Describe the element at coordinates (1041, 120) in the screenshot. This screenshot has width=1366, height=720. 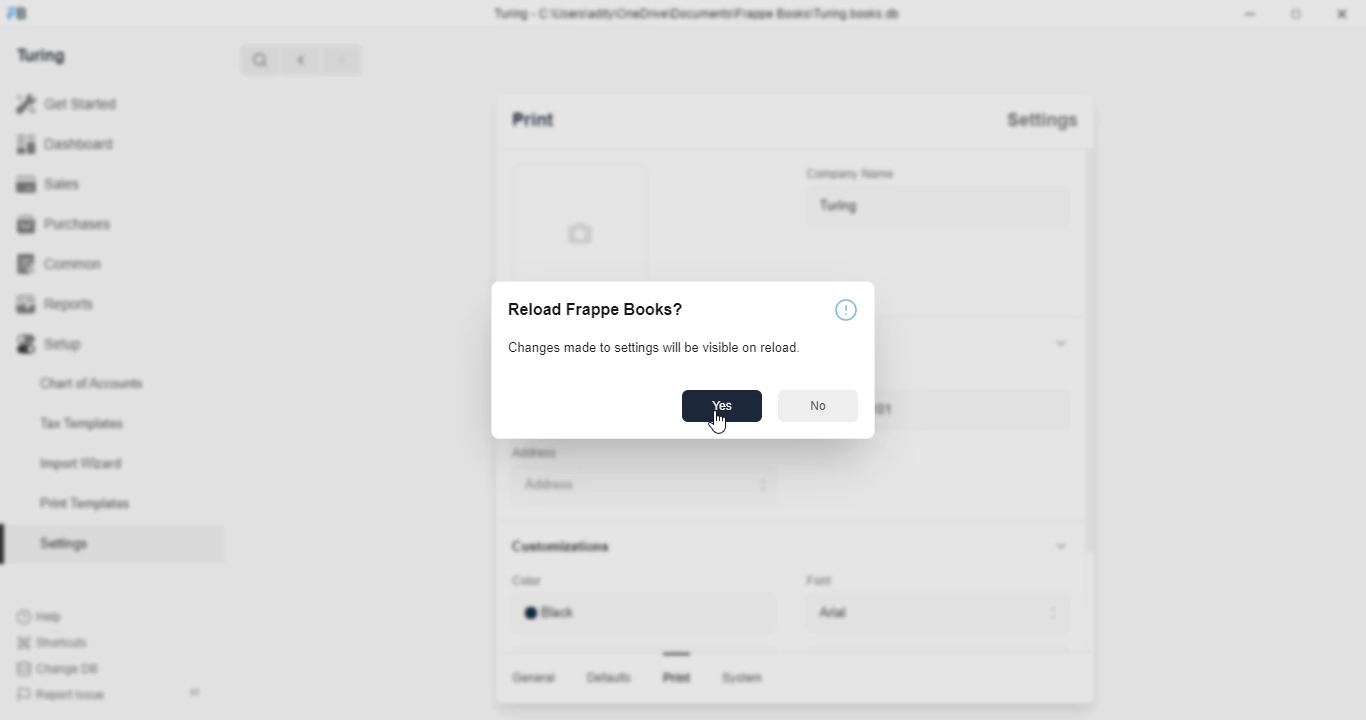
I see `Settings` at that location.